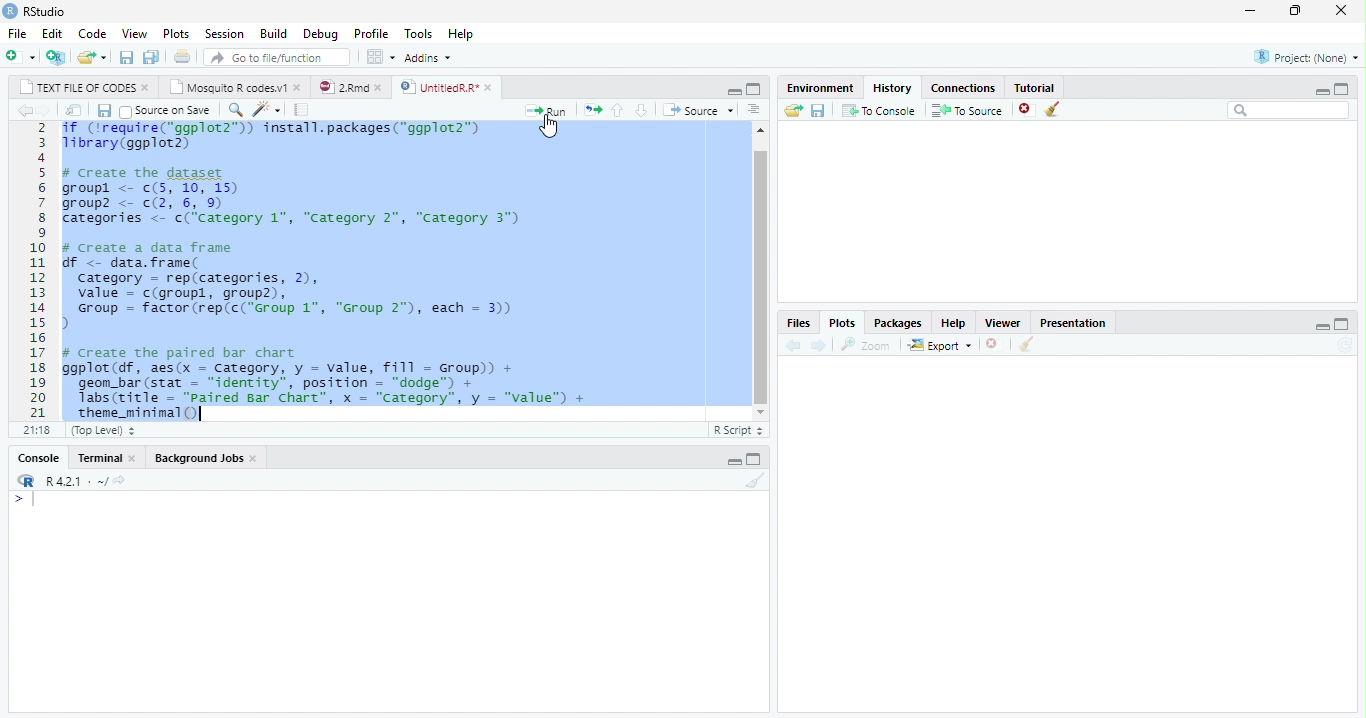 This screenshot has height=718, width=1366. What do you see at coordinates (91, 56) in the screenshot?
I see `open an existing file` at bounding box center [91, 56].